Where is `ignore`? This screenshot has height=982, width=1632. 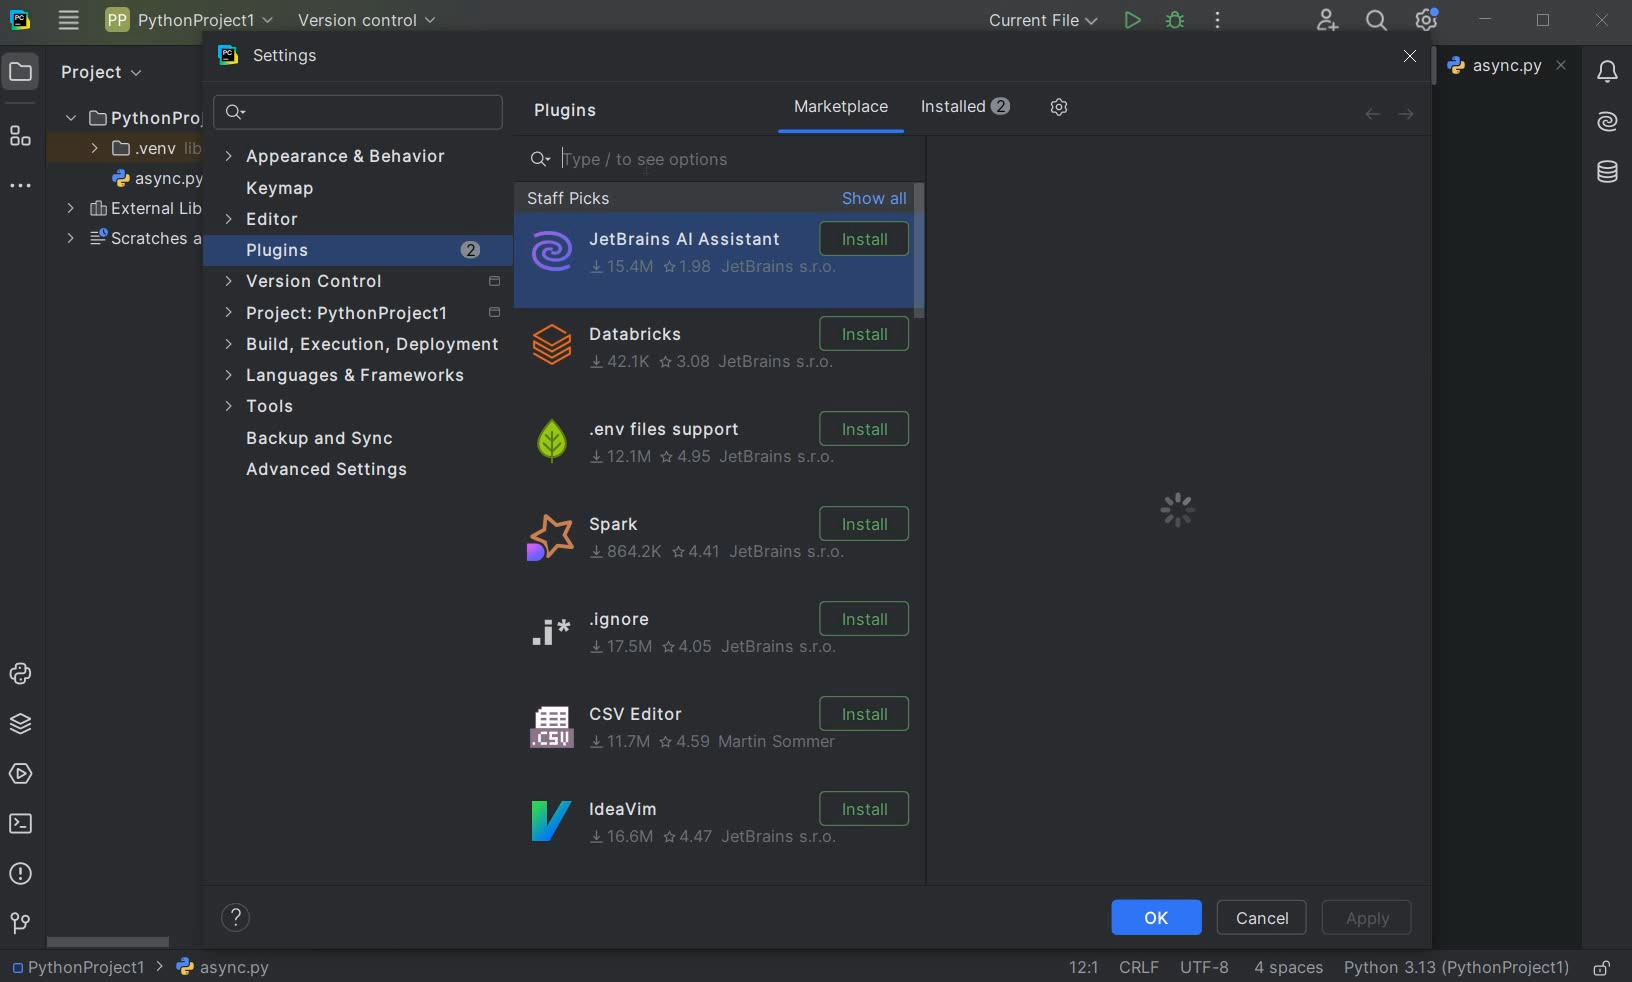 ignore is located at coordinates (720, 628).